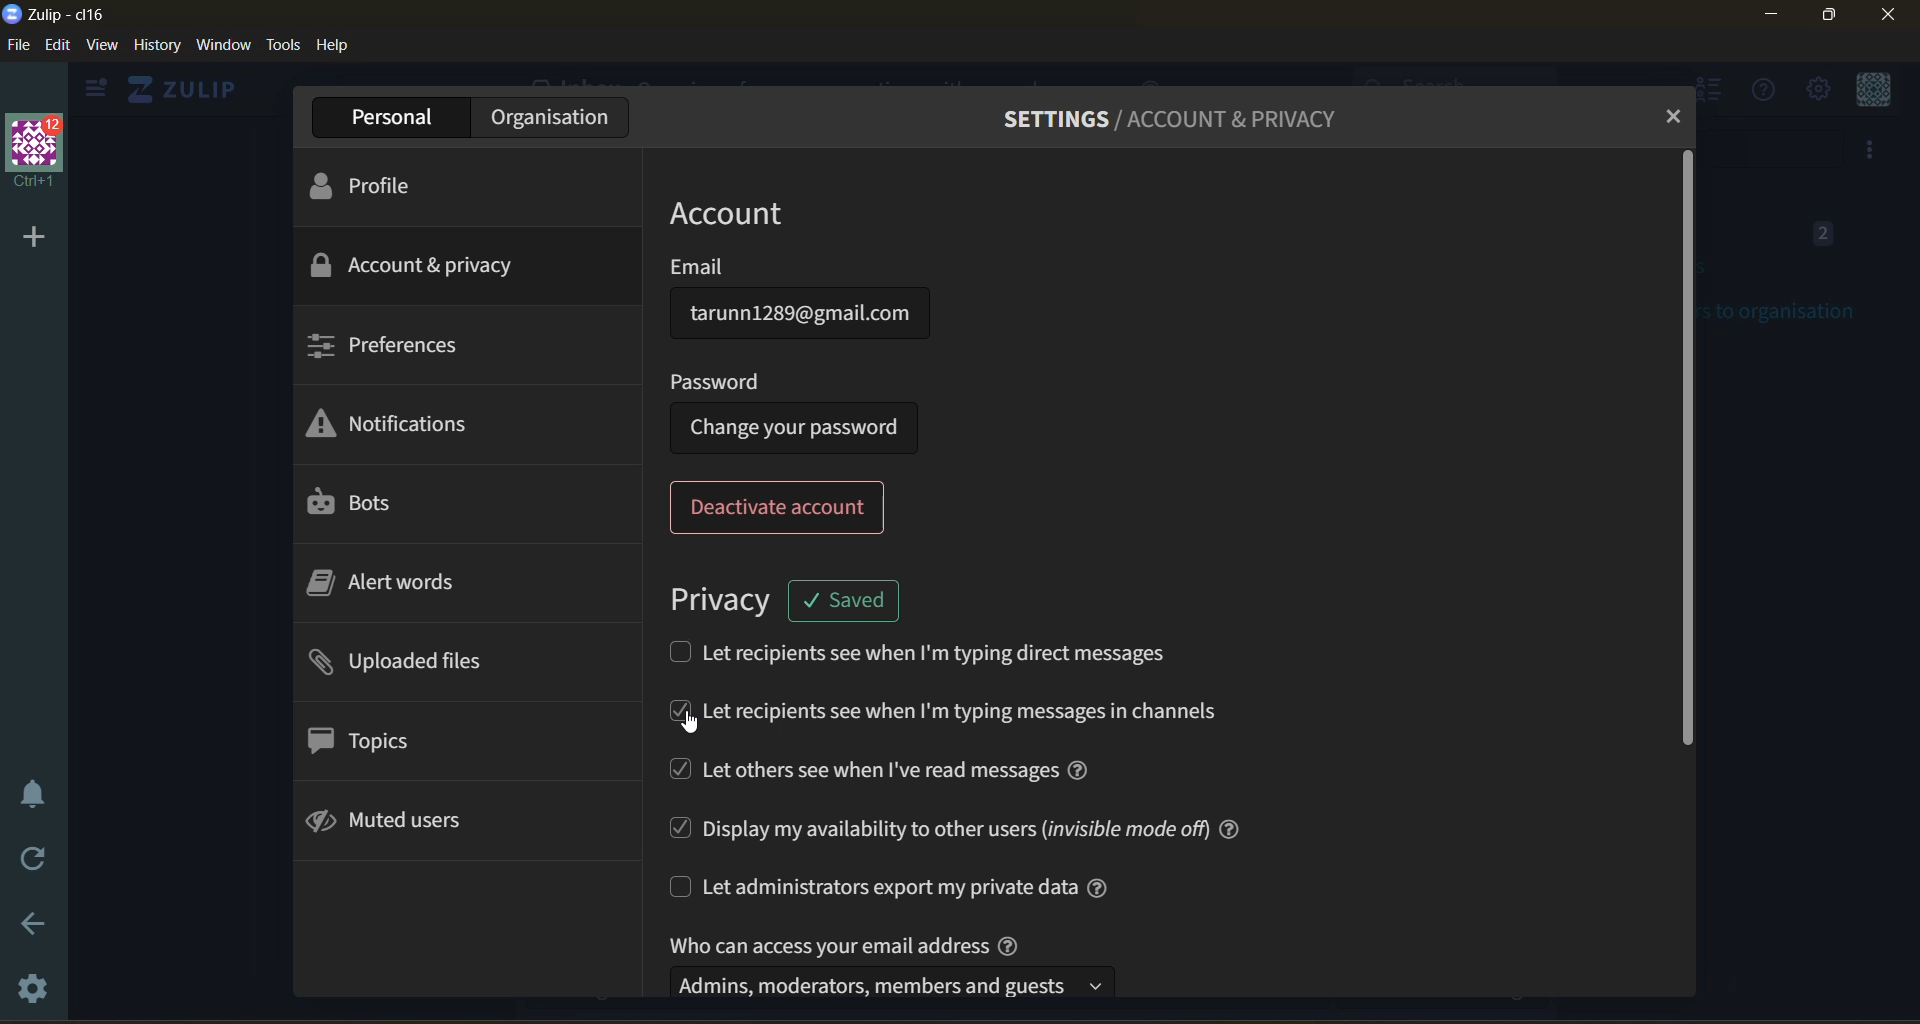 This screenshot has height=1024, width=1920. Describe the element at coordinates (365, 740) in the screenshot. I see `topics` at that location.